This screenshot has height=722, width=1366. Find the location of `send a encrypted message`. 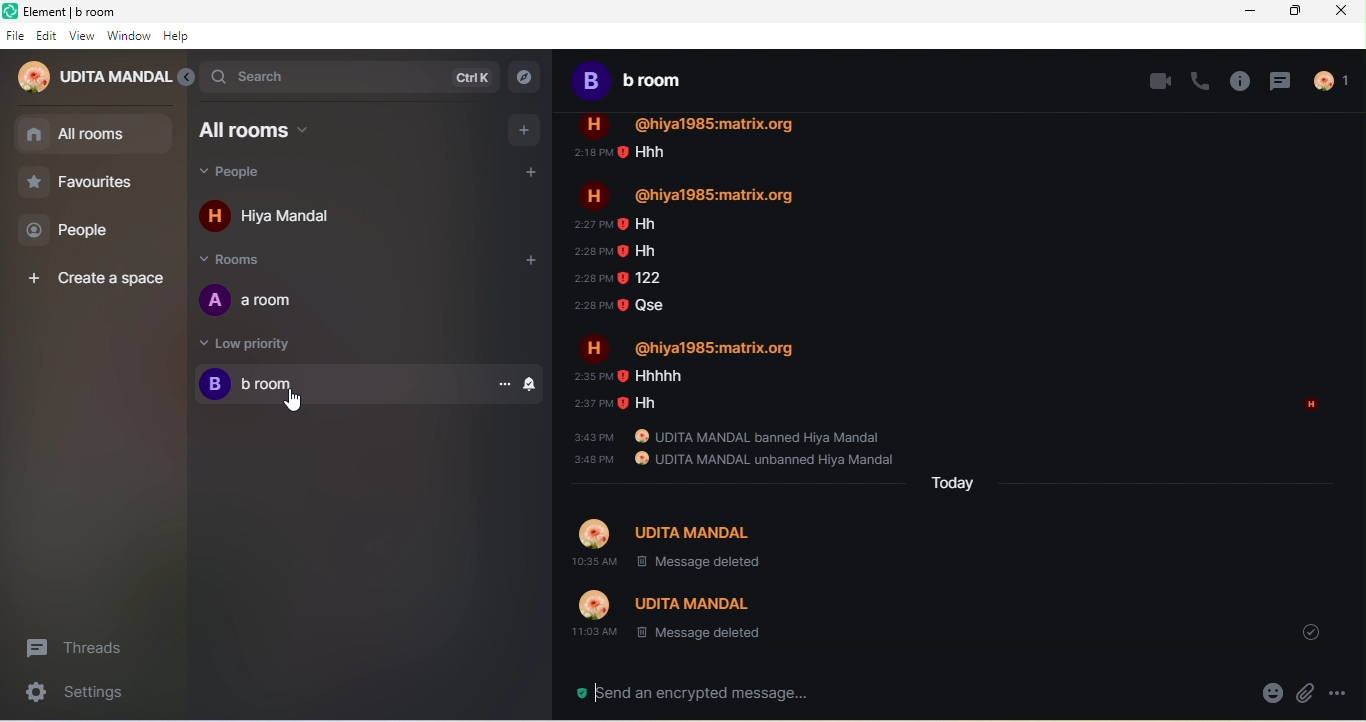

send a encrypted message is located at coordinates (701, 691).